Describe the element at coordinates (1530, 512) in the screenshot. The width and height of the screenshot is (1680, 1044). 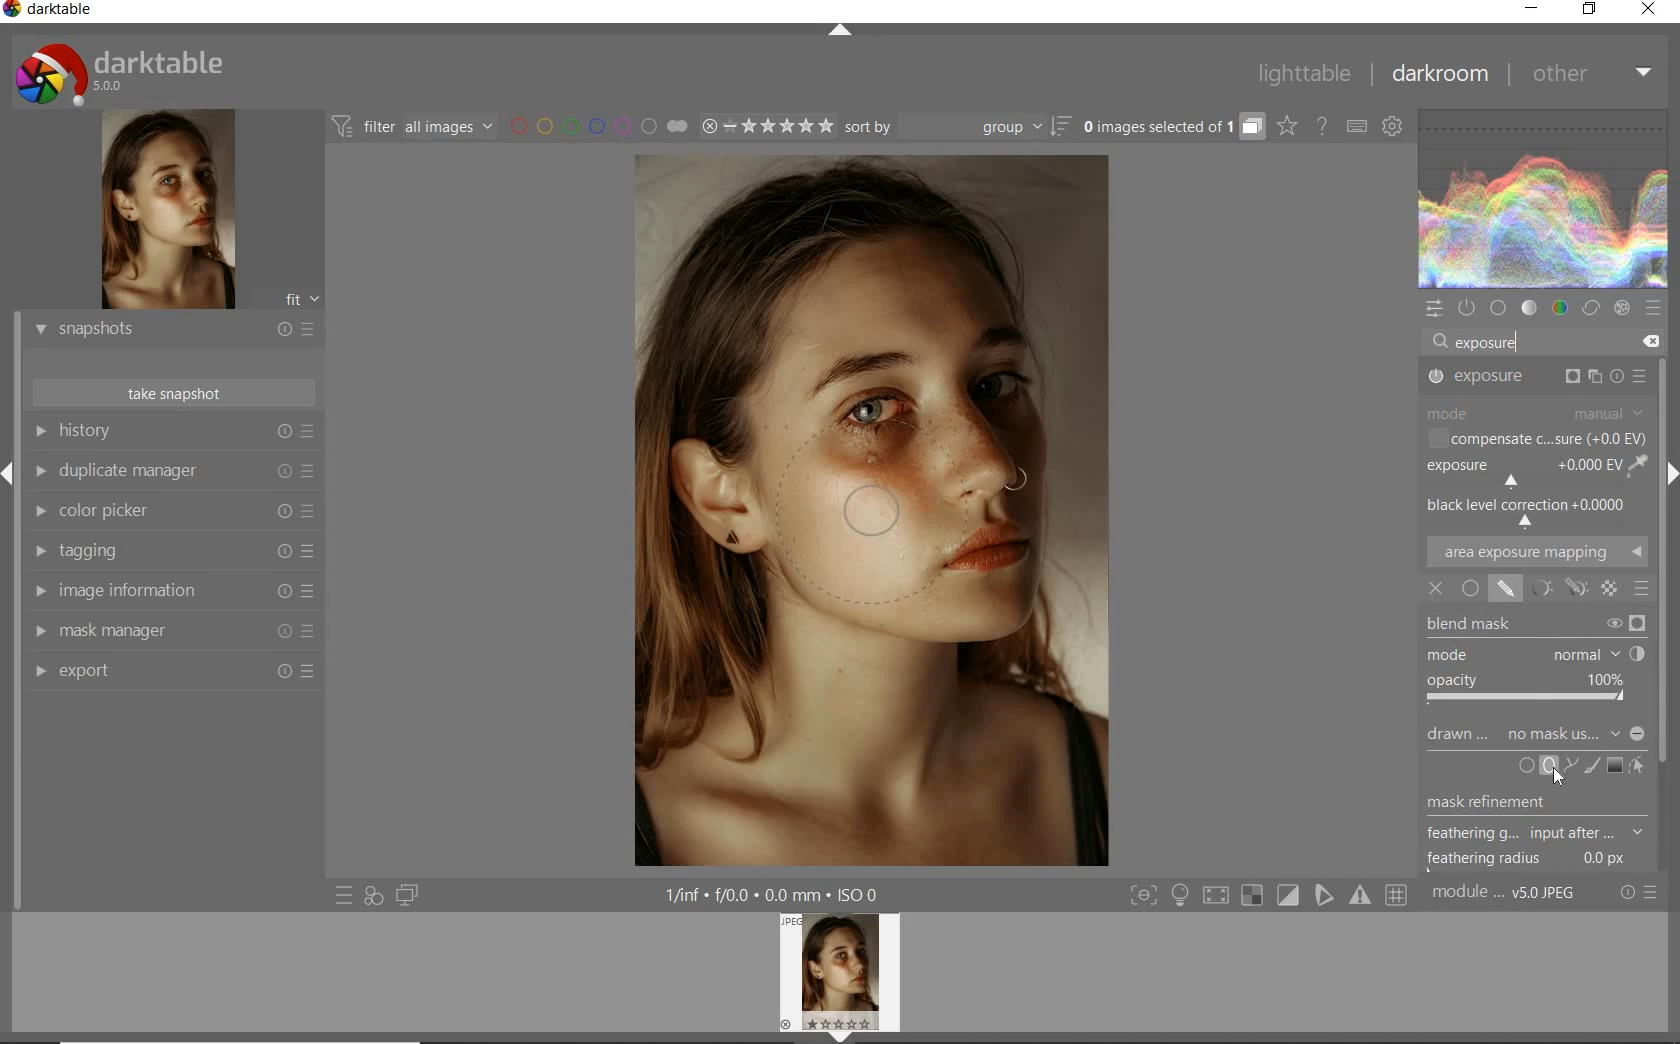
I see `BLACK LEVEL CORRECTION` at that location.